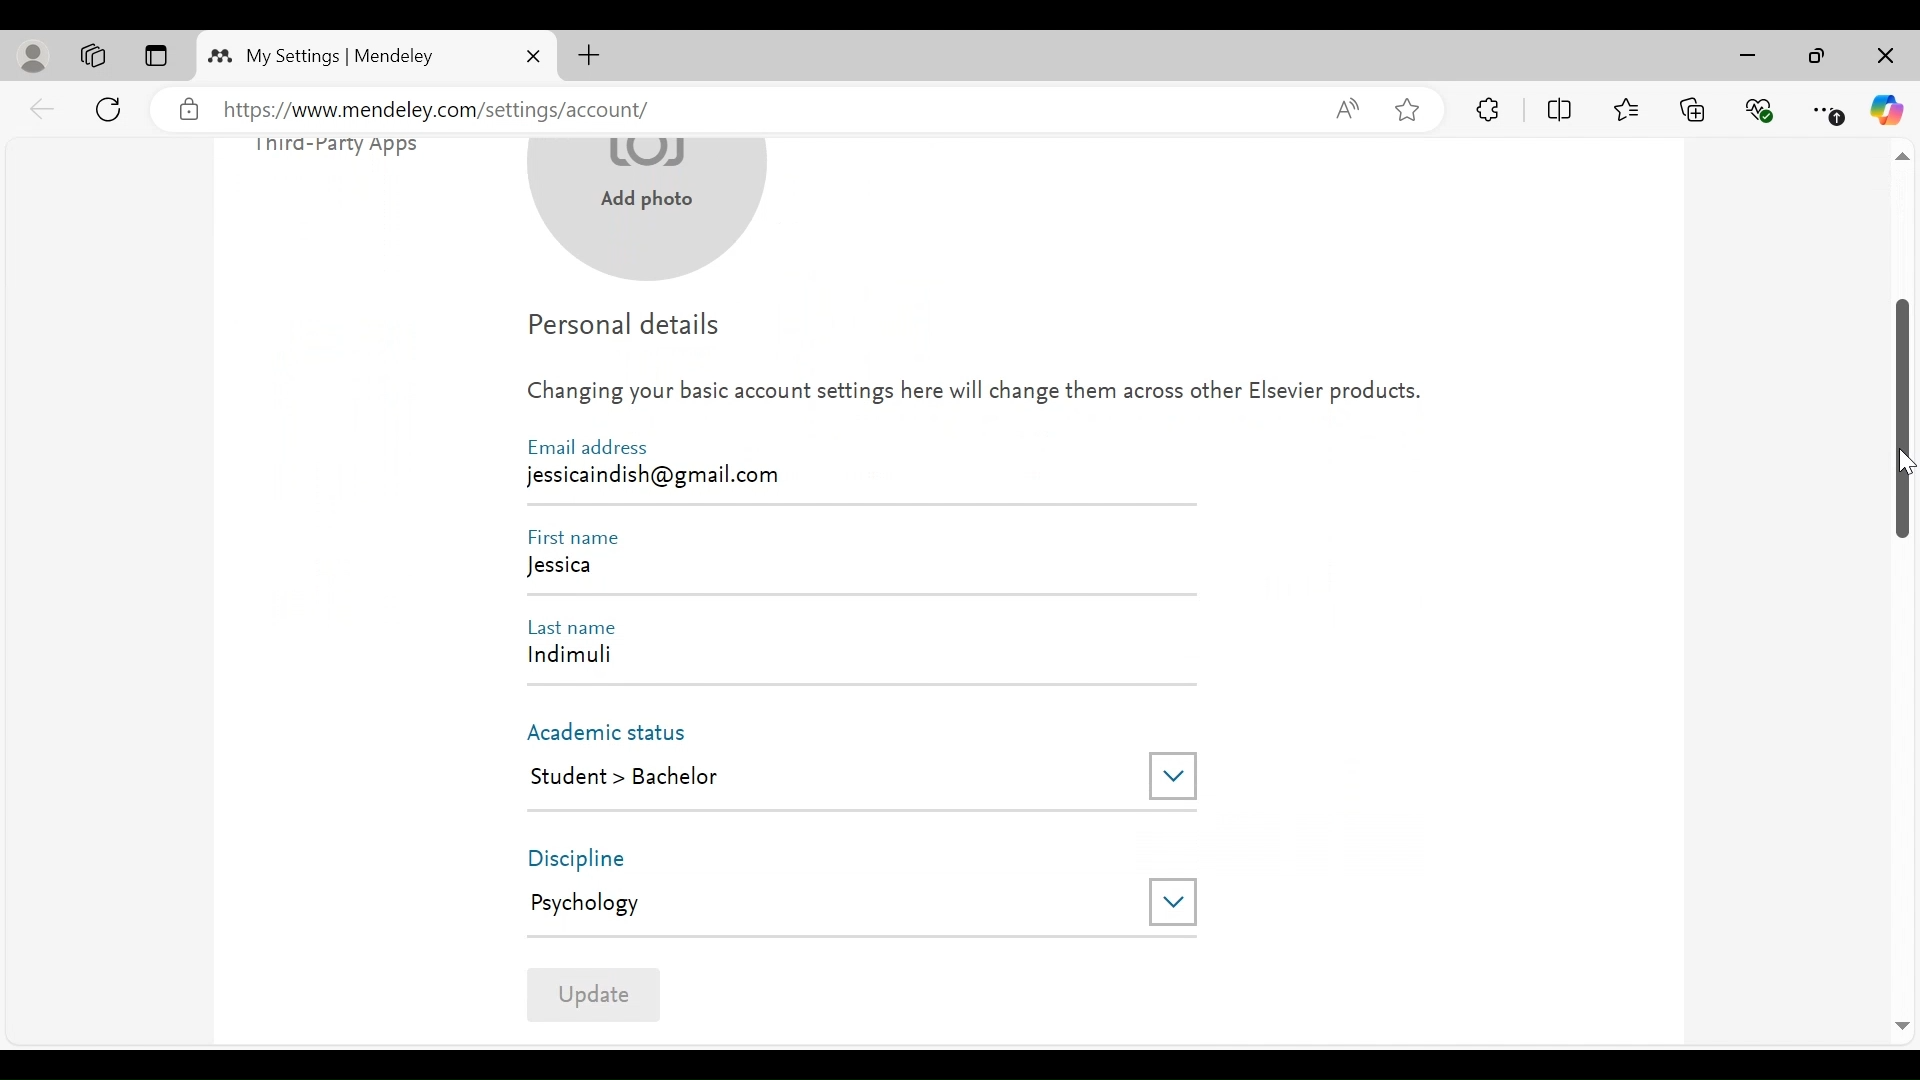 The image size is (1920, 1080). I want to click on Jessica, so click(857, 570).